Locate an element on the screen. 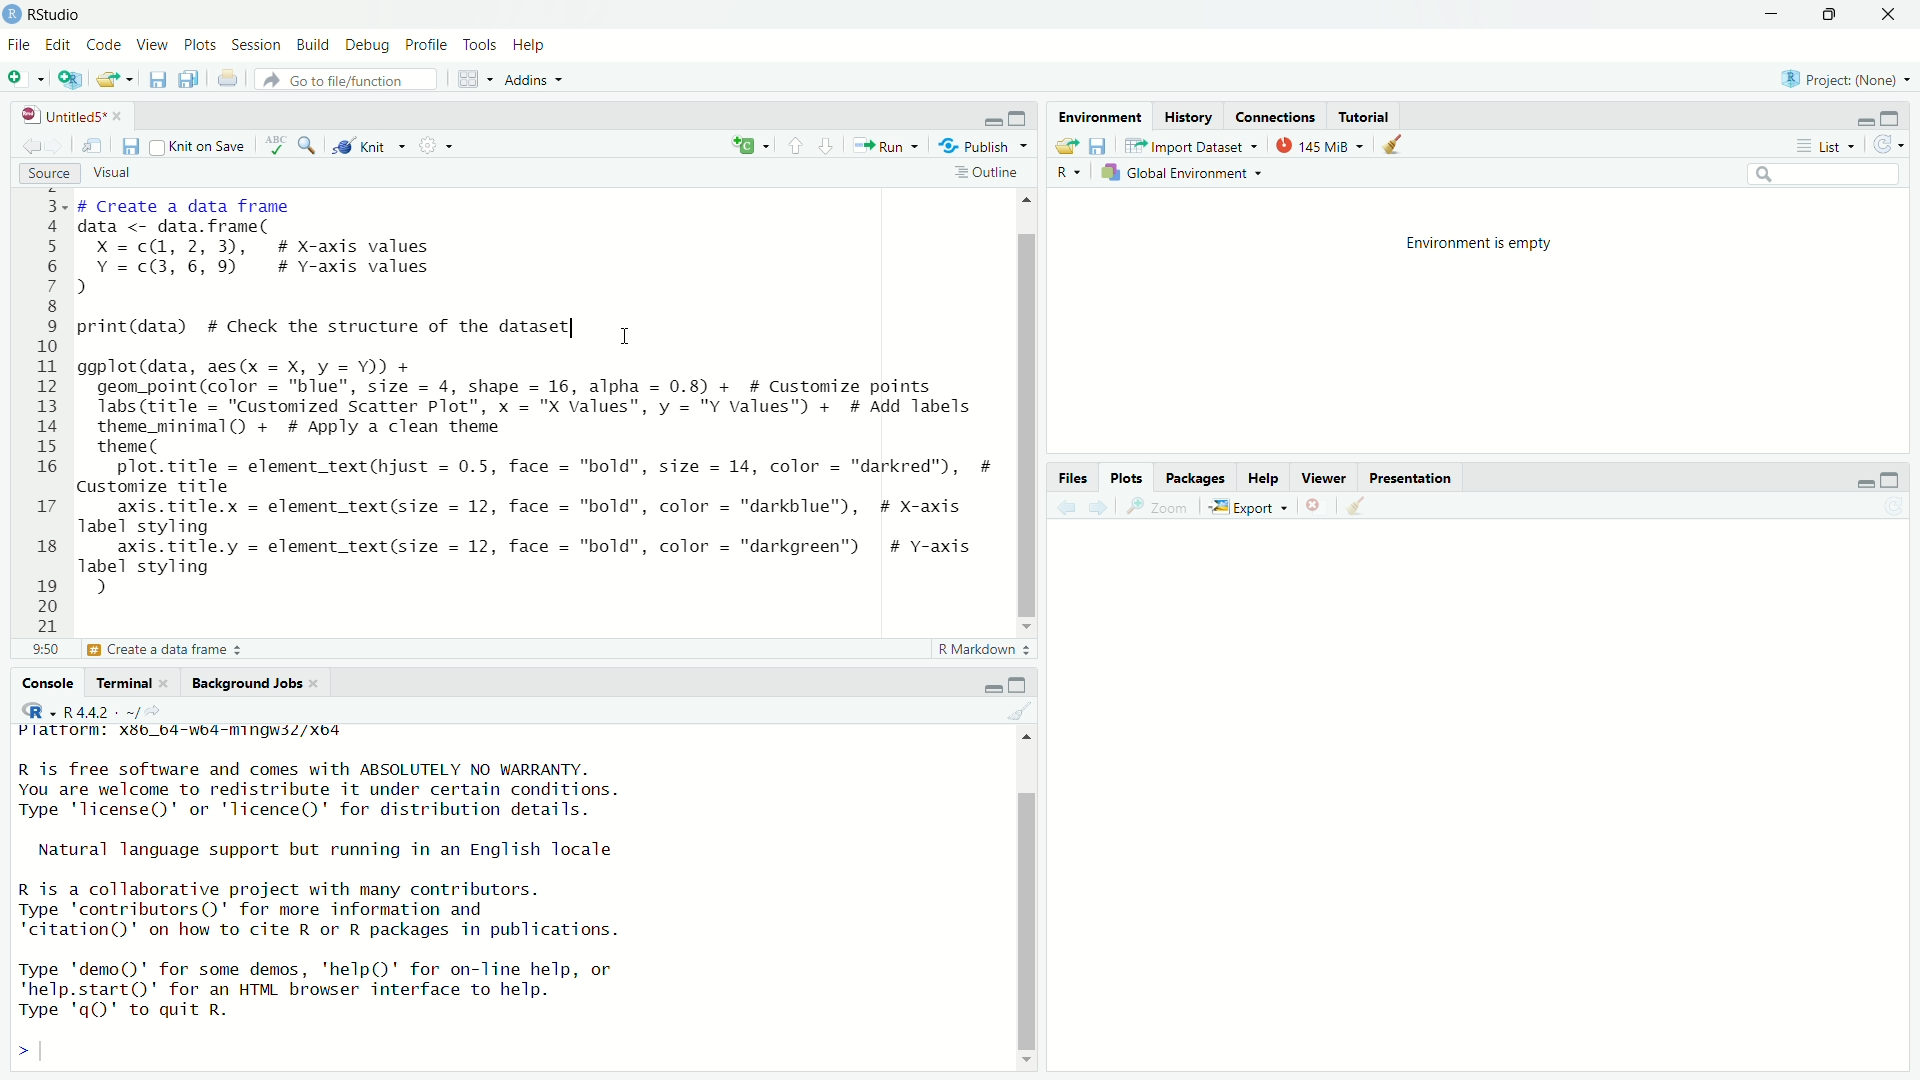  Go to the previous section/chunk is located at coordinates (797, 146).